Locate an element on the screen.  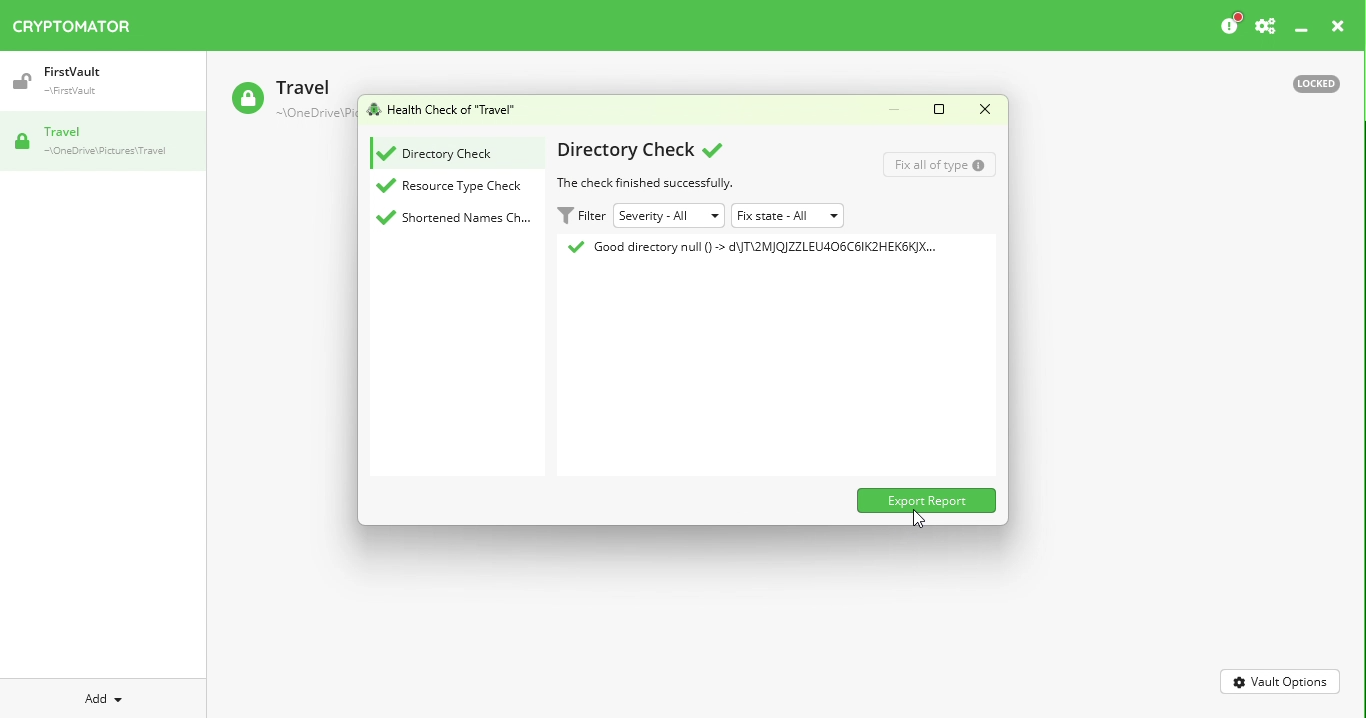
Drop down menu is located at coordinates (791, 215).